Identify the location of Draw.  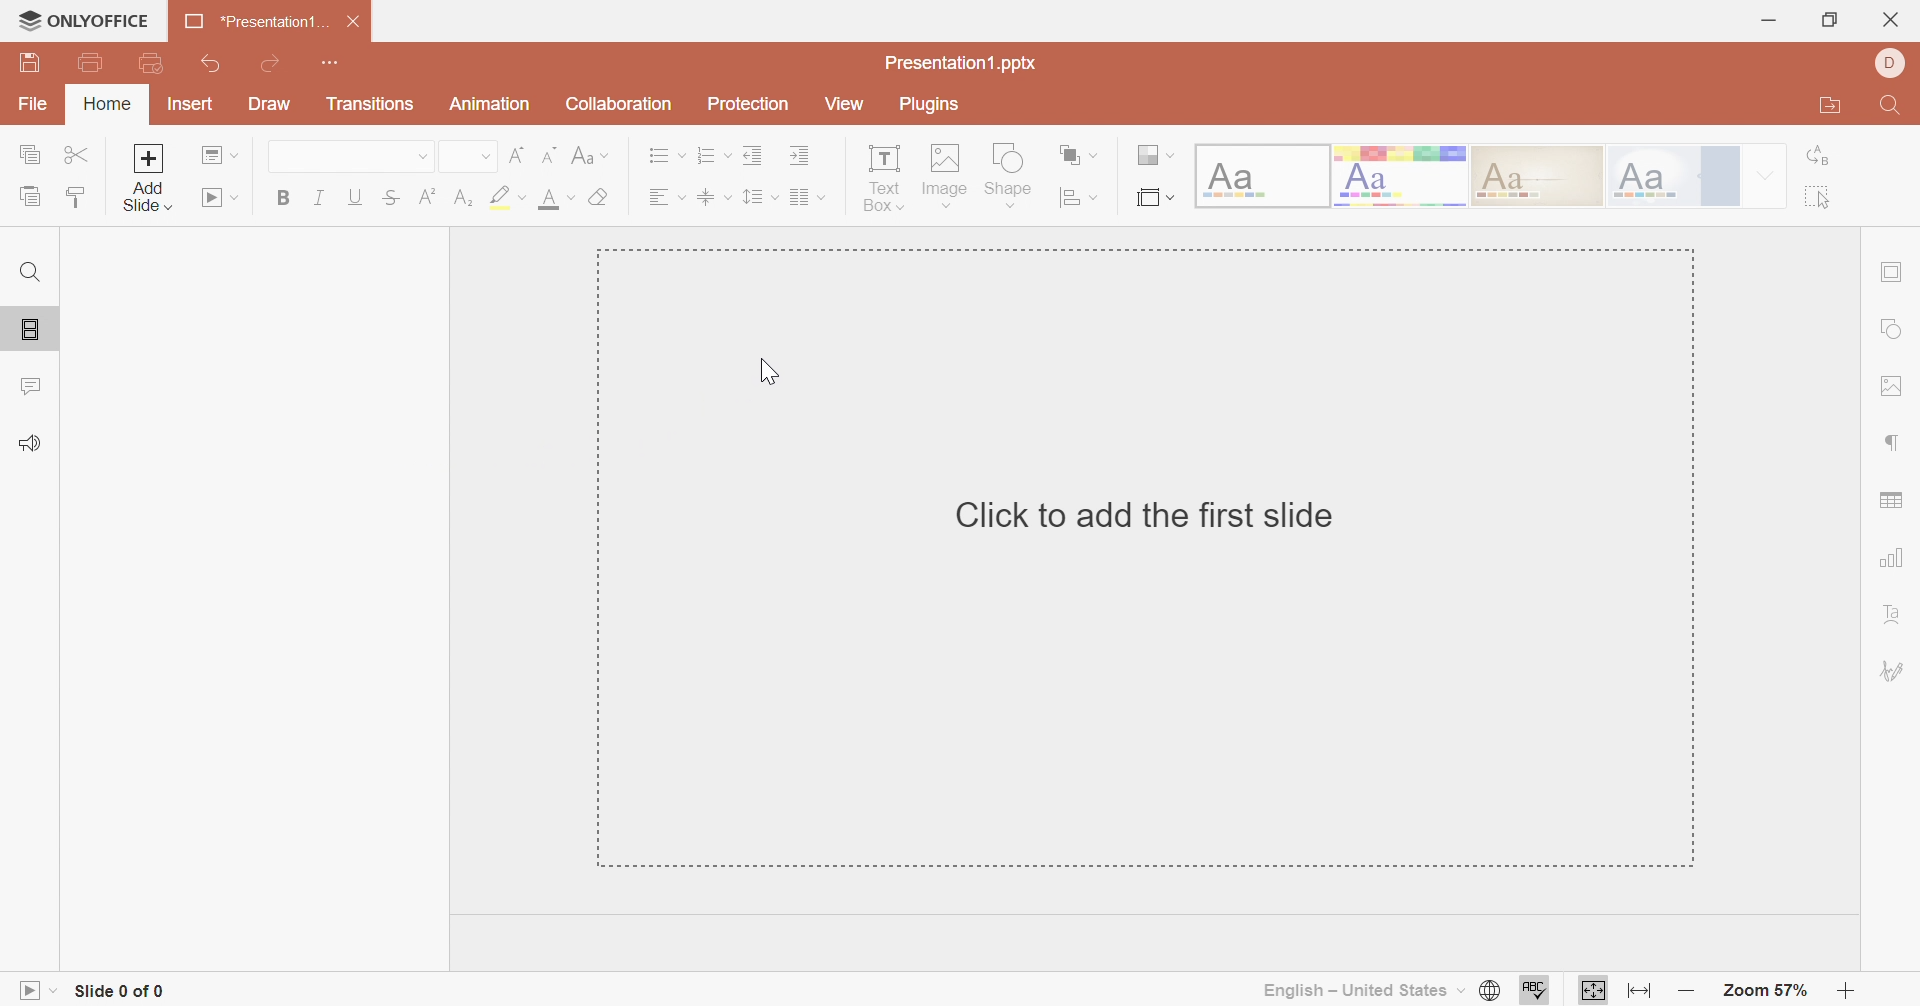
(271, 103).